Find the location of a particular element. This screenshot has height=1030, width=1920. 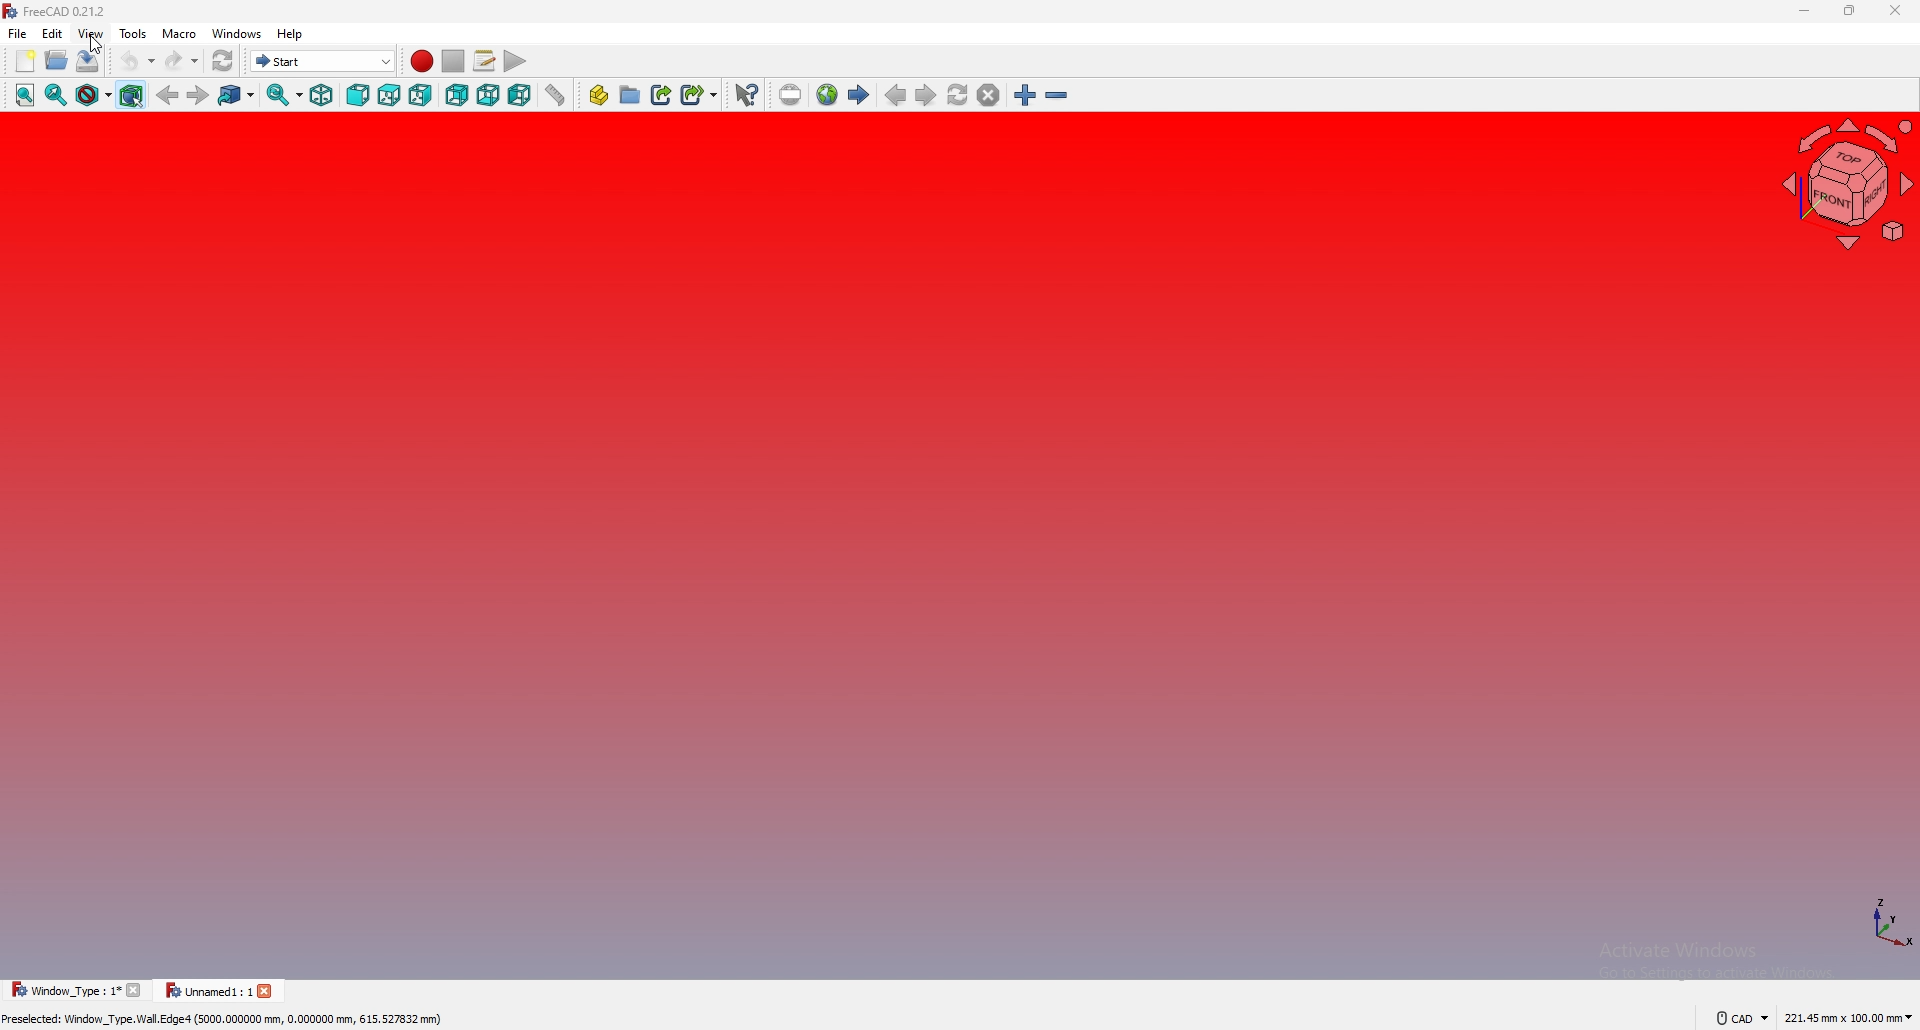

resize is located at coordinates (1850, 11).